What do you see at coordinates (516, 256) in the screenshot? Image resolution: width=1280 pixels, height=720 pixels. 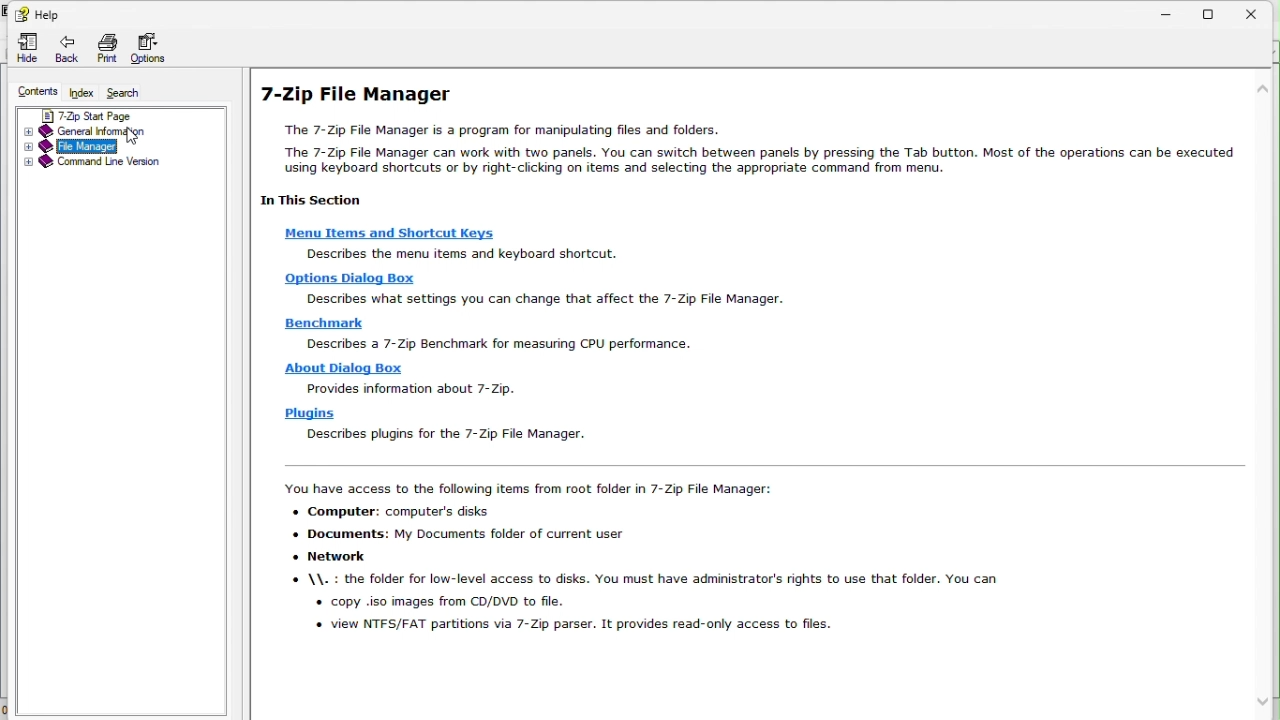 I see `describe Menu items and shortcut keys` at bounding box center [516, 256].